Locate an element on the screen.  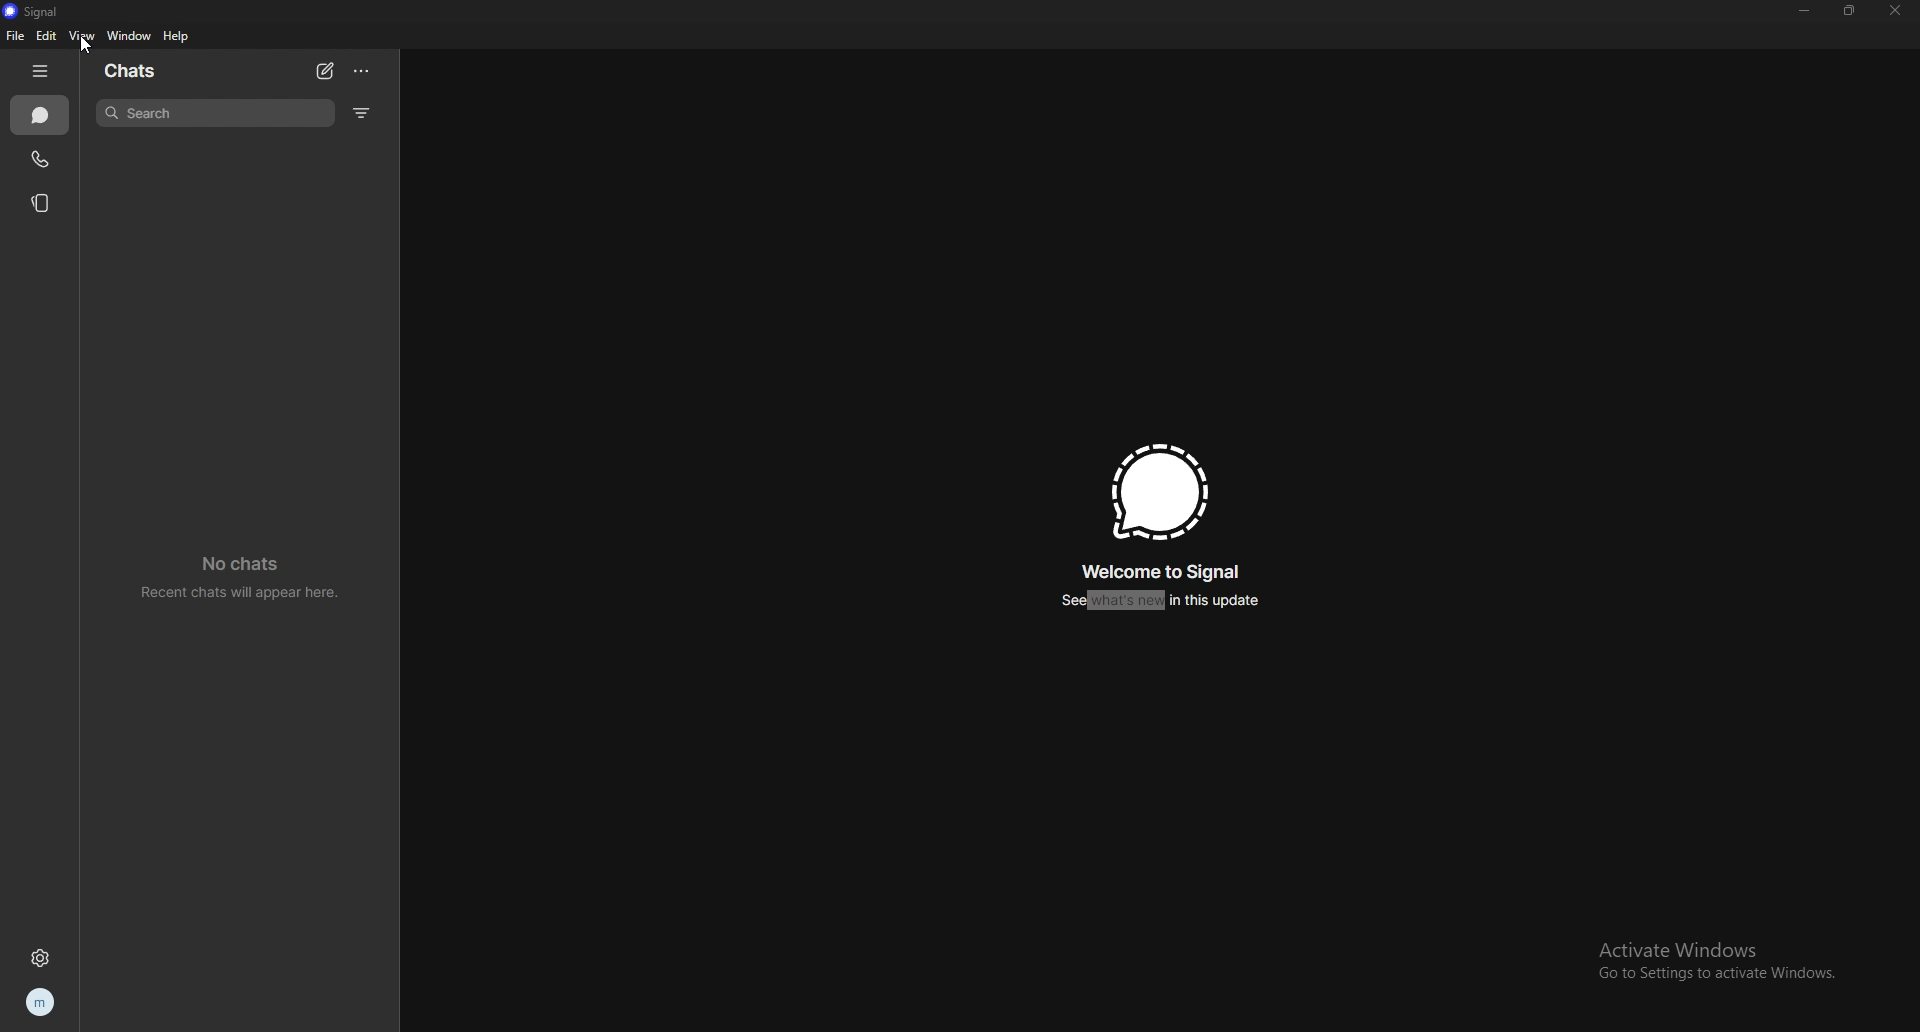
window is located at coordinates (130, 36).